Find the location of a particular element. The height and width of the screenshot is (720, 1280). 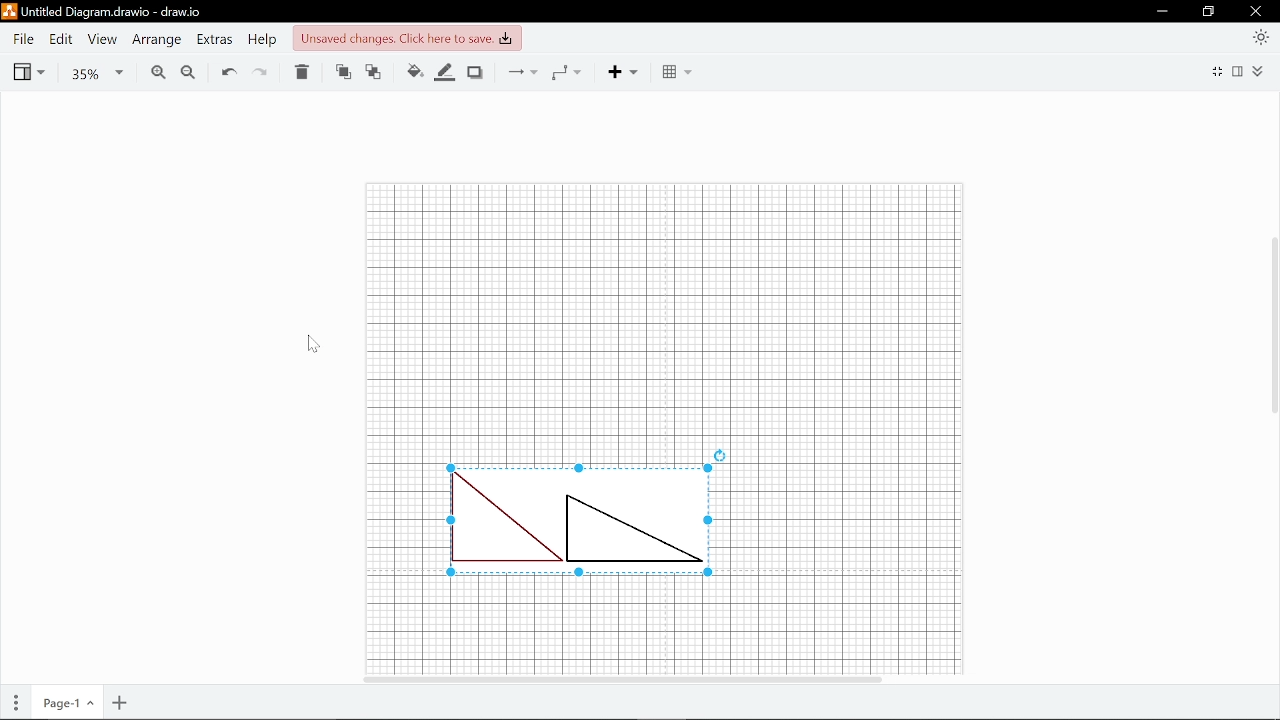

Untitled Diagram.drawio - draw.io is located at coordinates (116, 12).